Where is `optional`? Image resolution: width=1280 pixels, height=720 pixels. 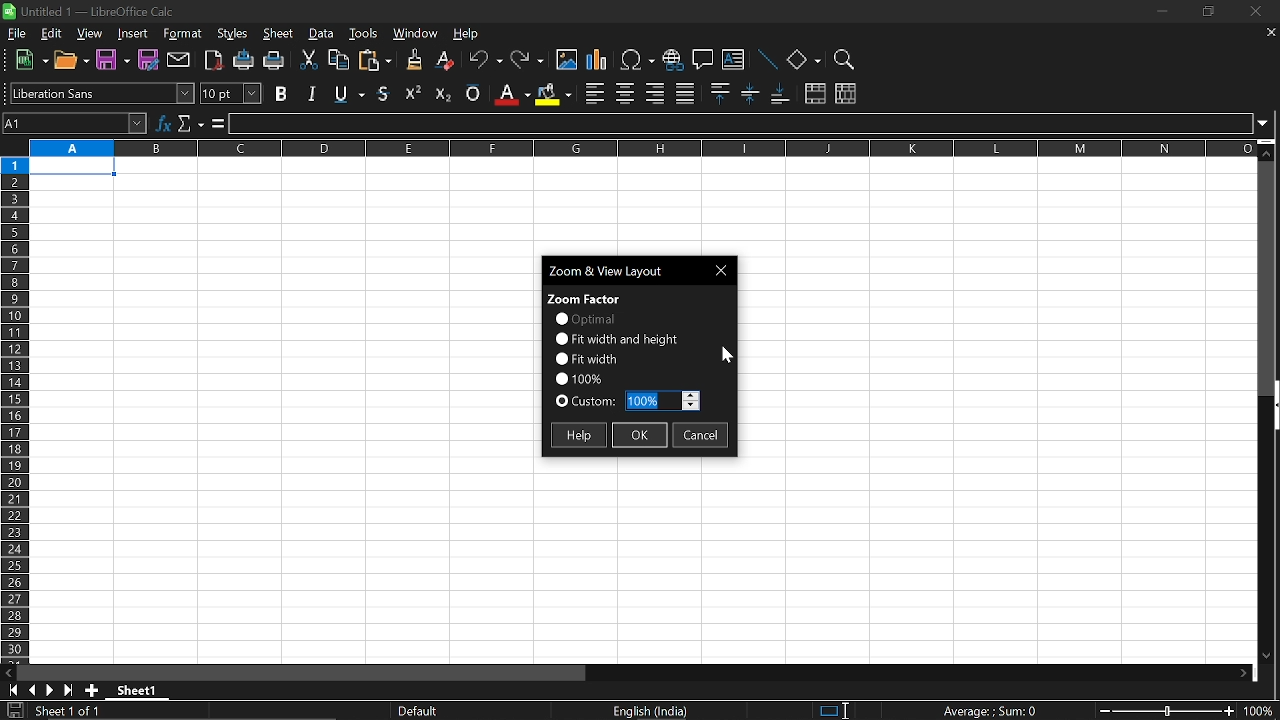
optional is located at coordinates (584, 319).